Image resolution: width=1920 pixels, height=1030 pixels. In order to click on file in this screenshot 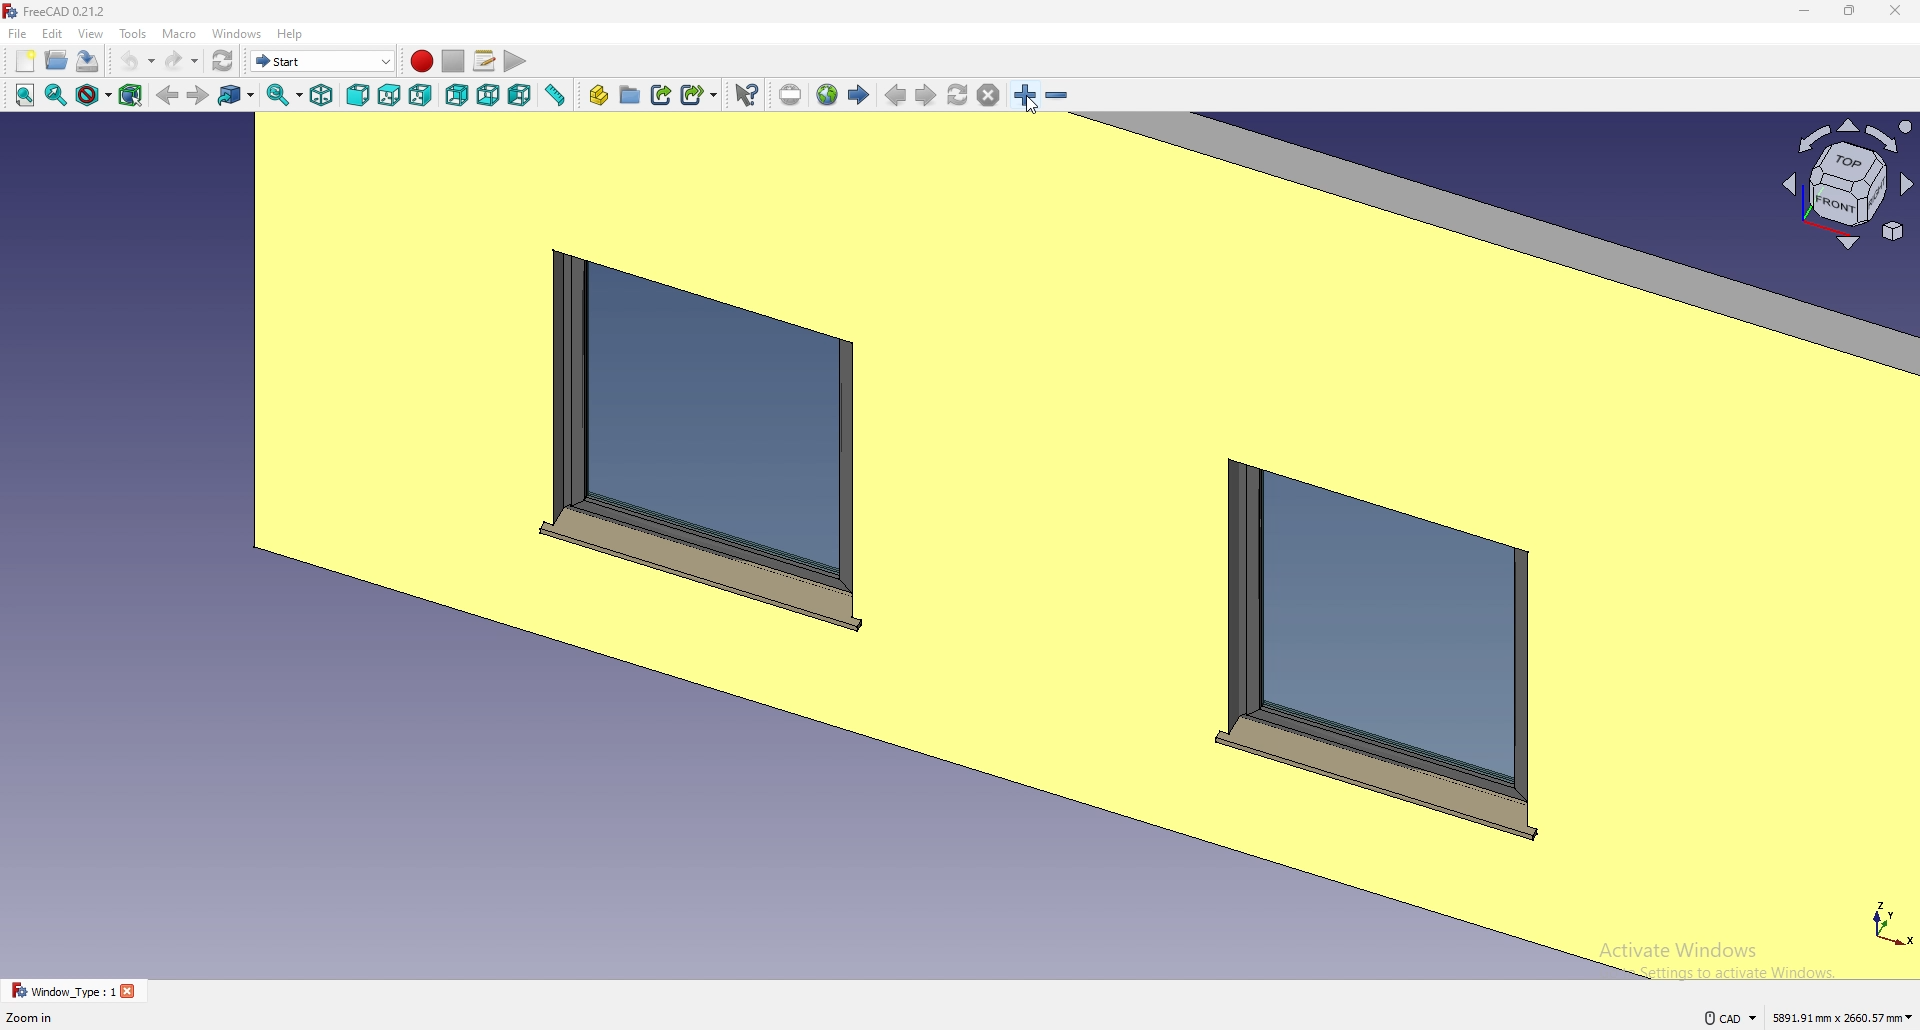, I will do `click(18, 33)`.